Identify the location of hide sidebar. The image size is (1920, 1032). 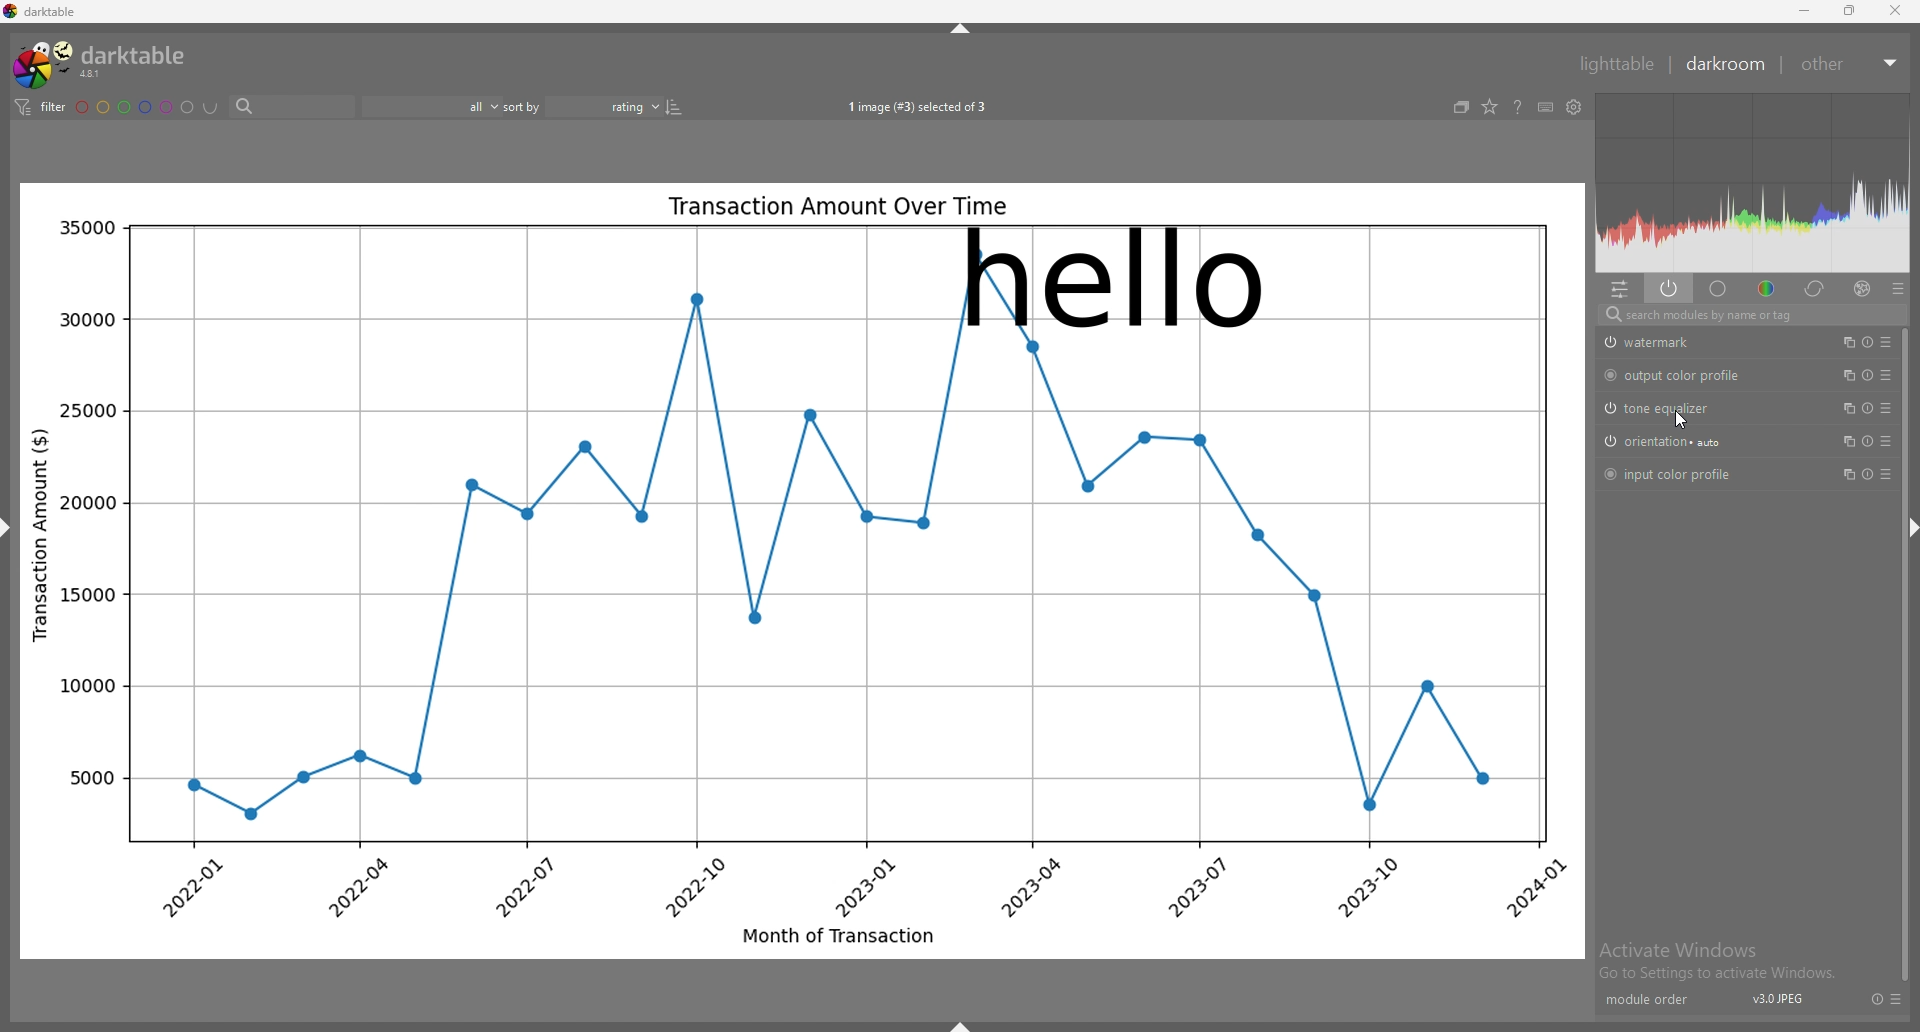
(1914, 530).